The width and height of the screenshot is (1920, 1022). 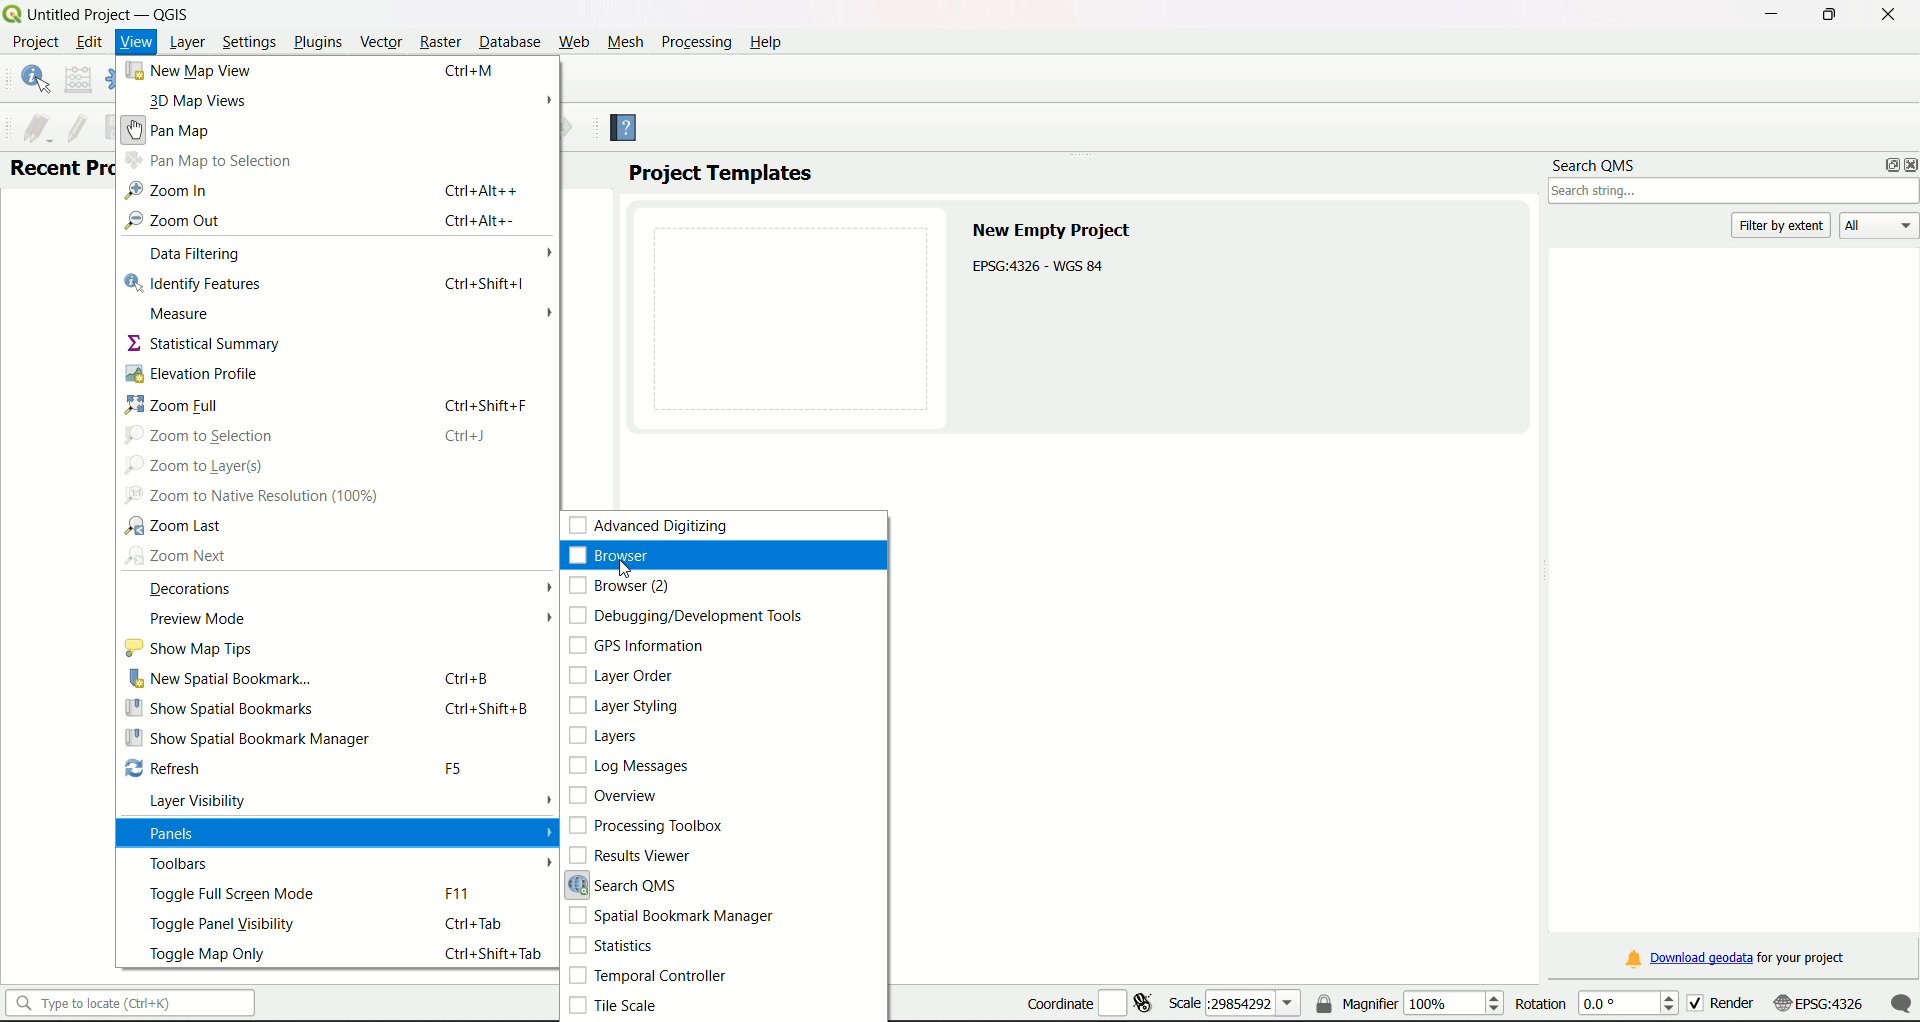 I want to click on debugging development tools, so click(x=686, y=616).